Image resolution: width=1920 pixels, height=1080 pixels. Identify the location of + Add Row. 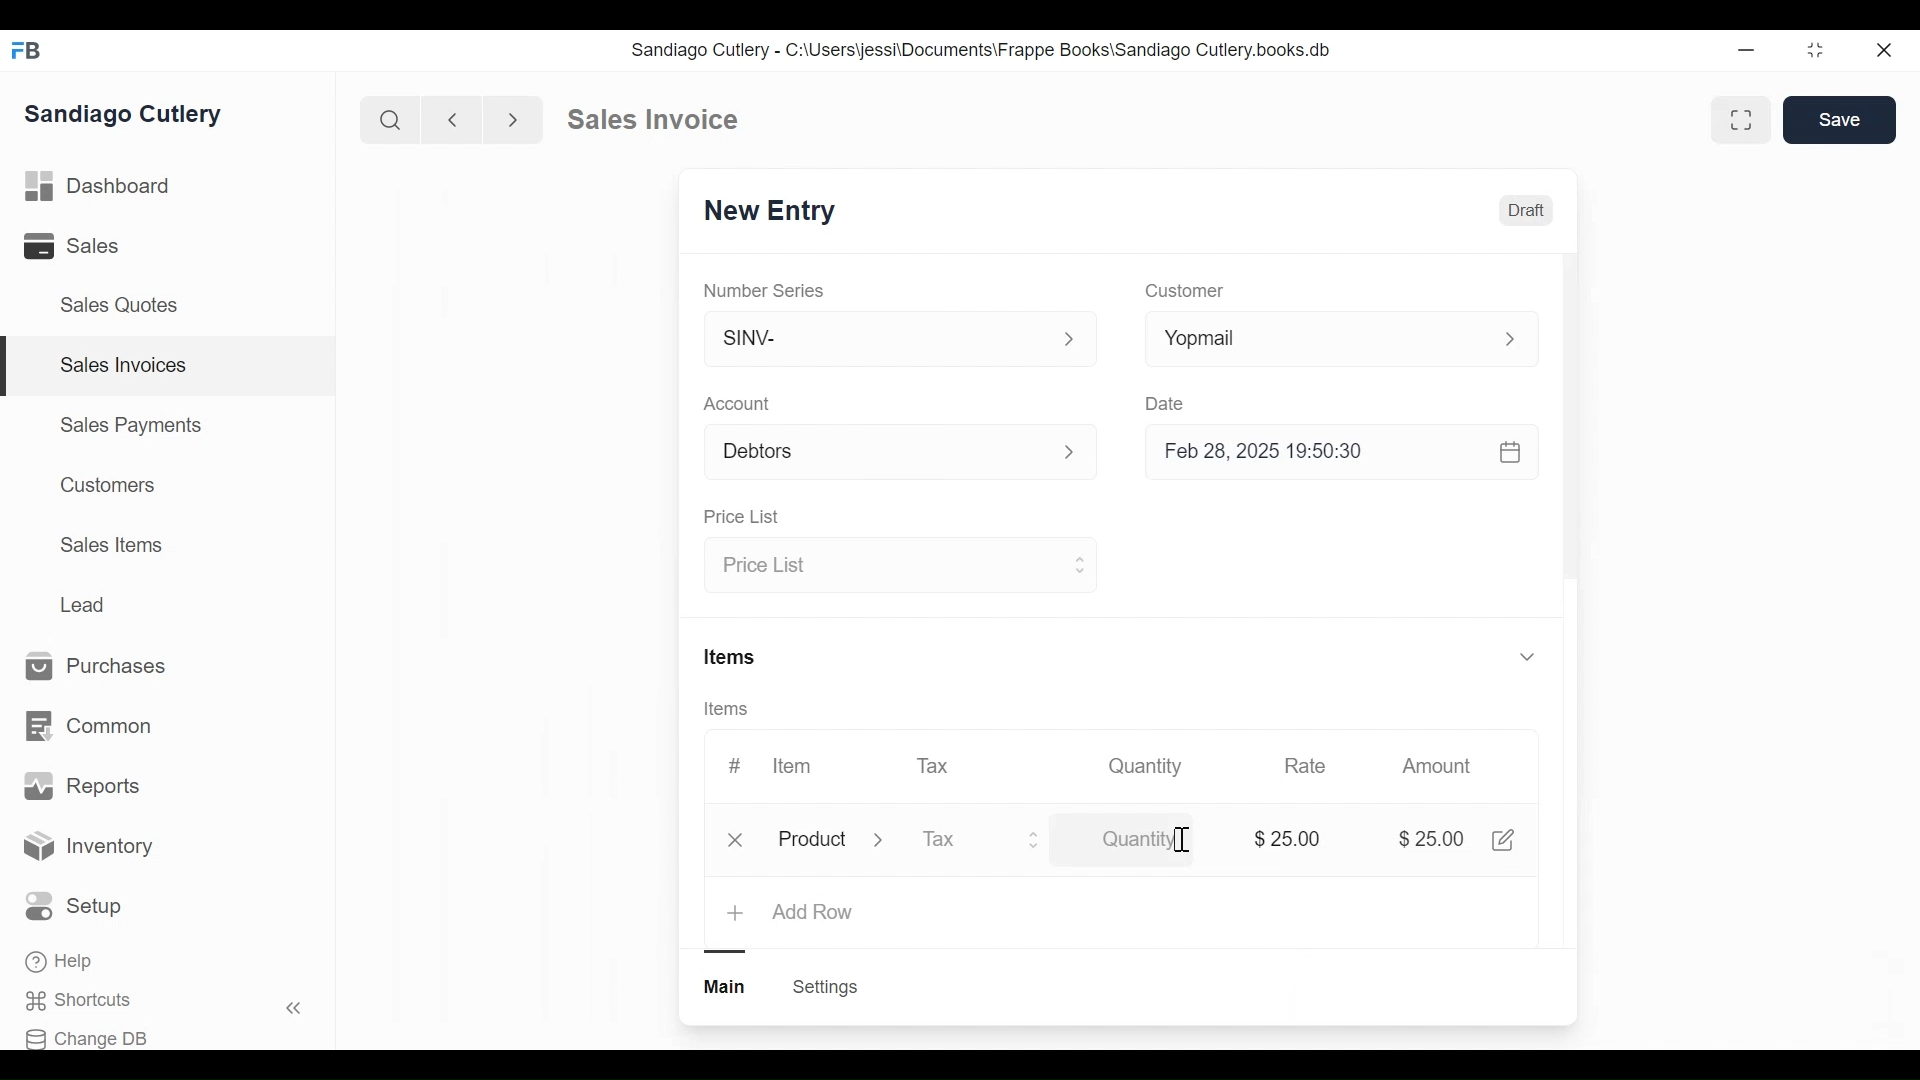
(792, 914).